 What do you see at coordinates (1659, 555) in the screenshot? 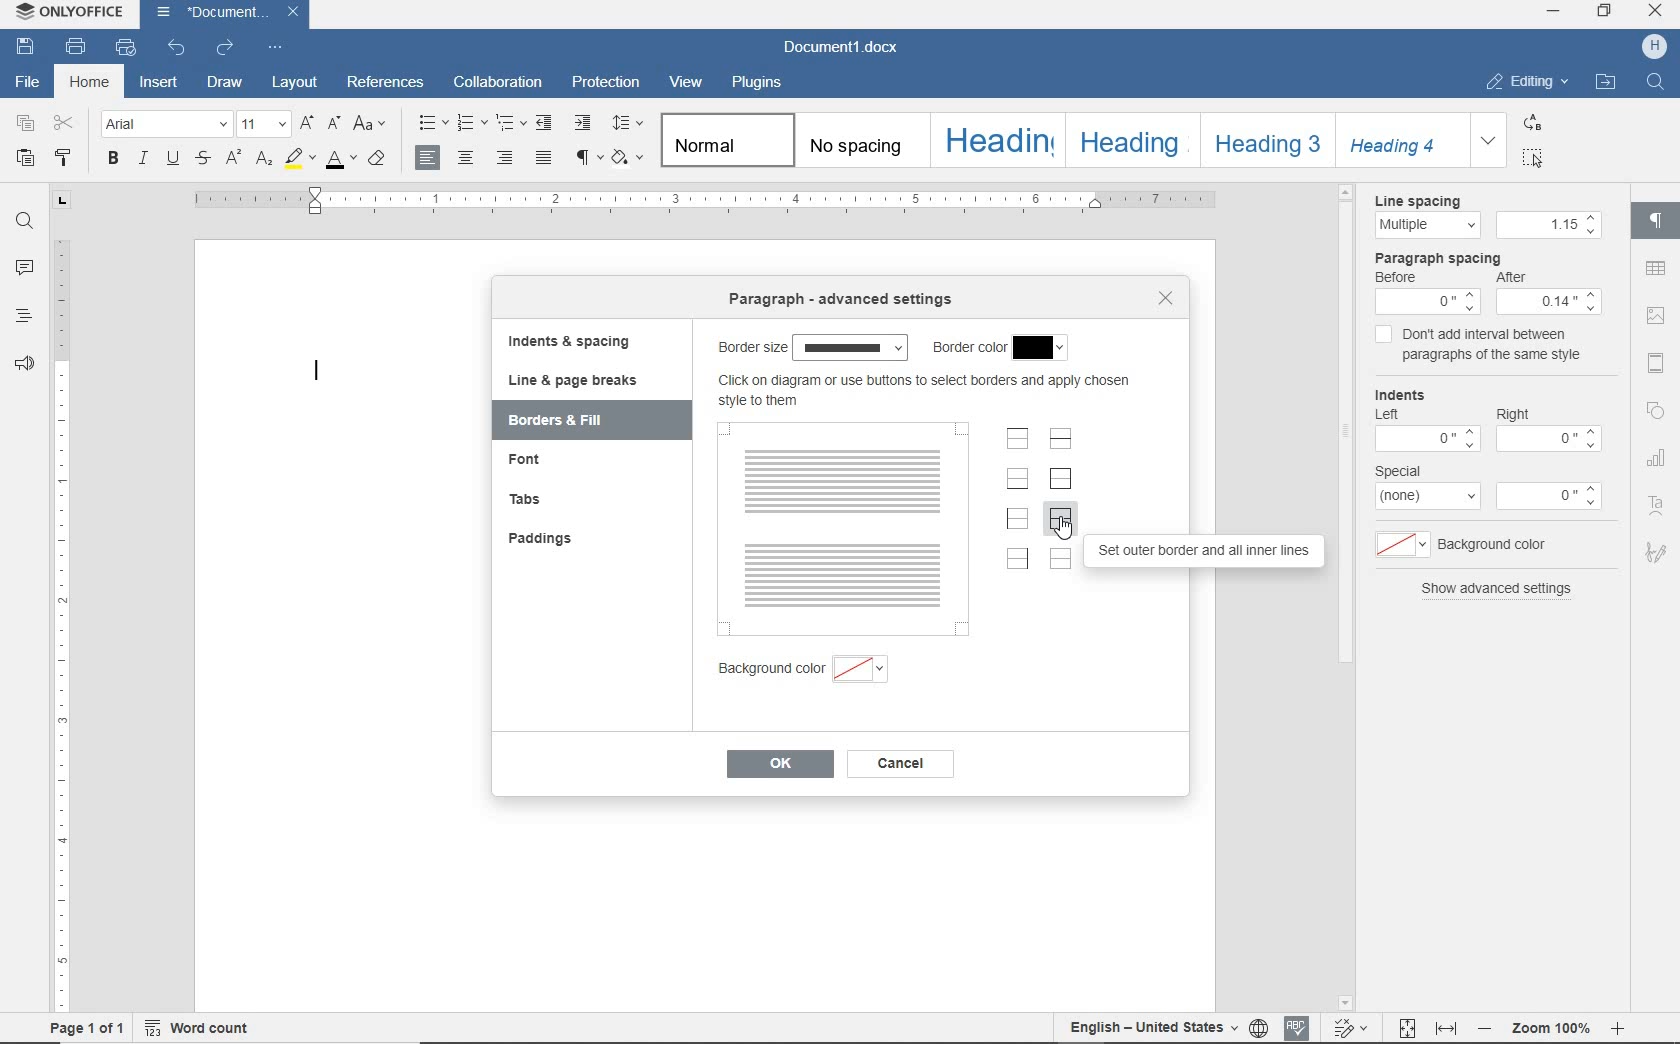
I see `Signature` at bounding box center [1659, 555].